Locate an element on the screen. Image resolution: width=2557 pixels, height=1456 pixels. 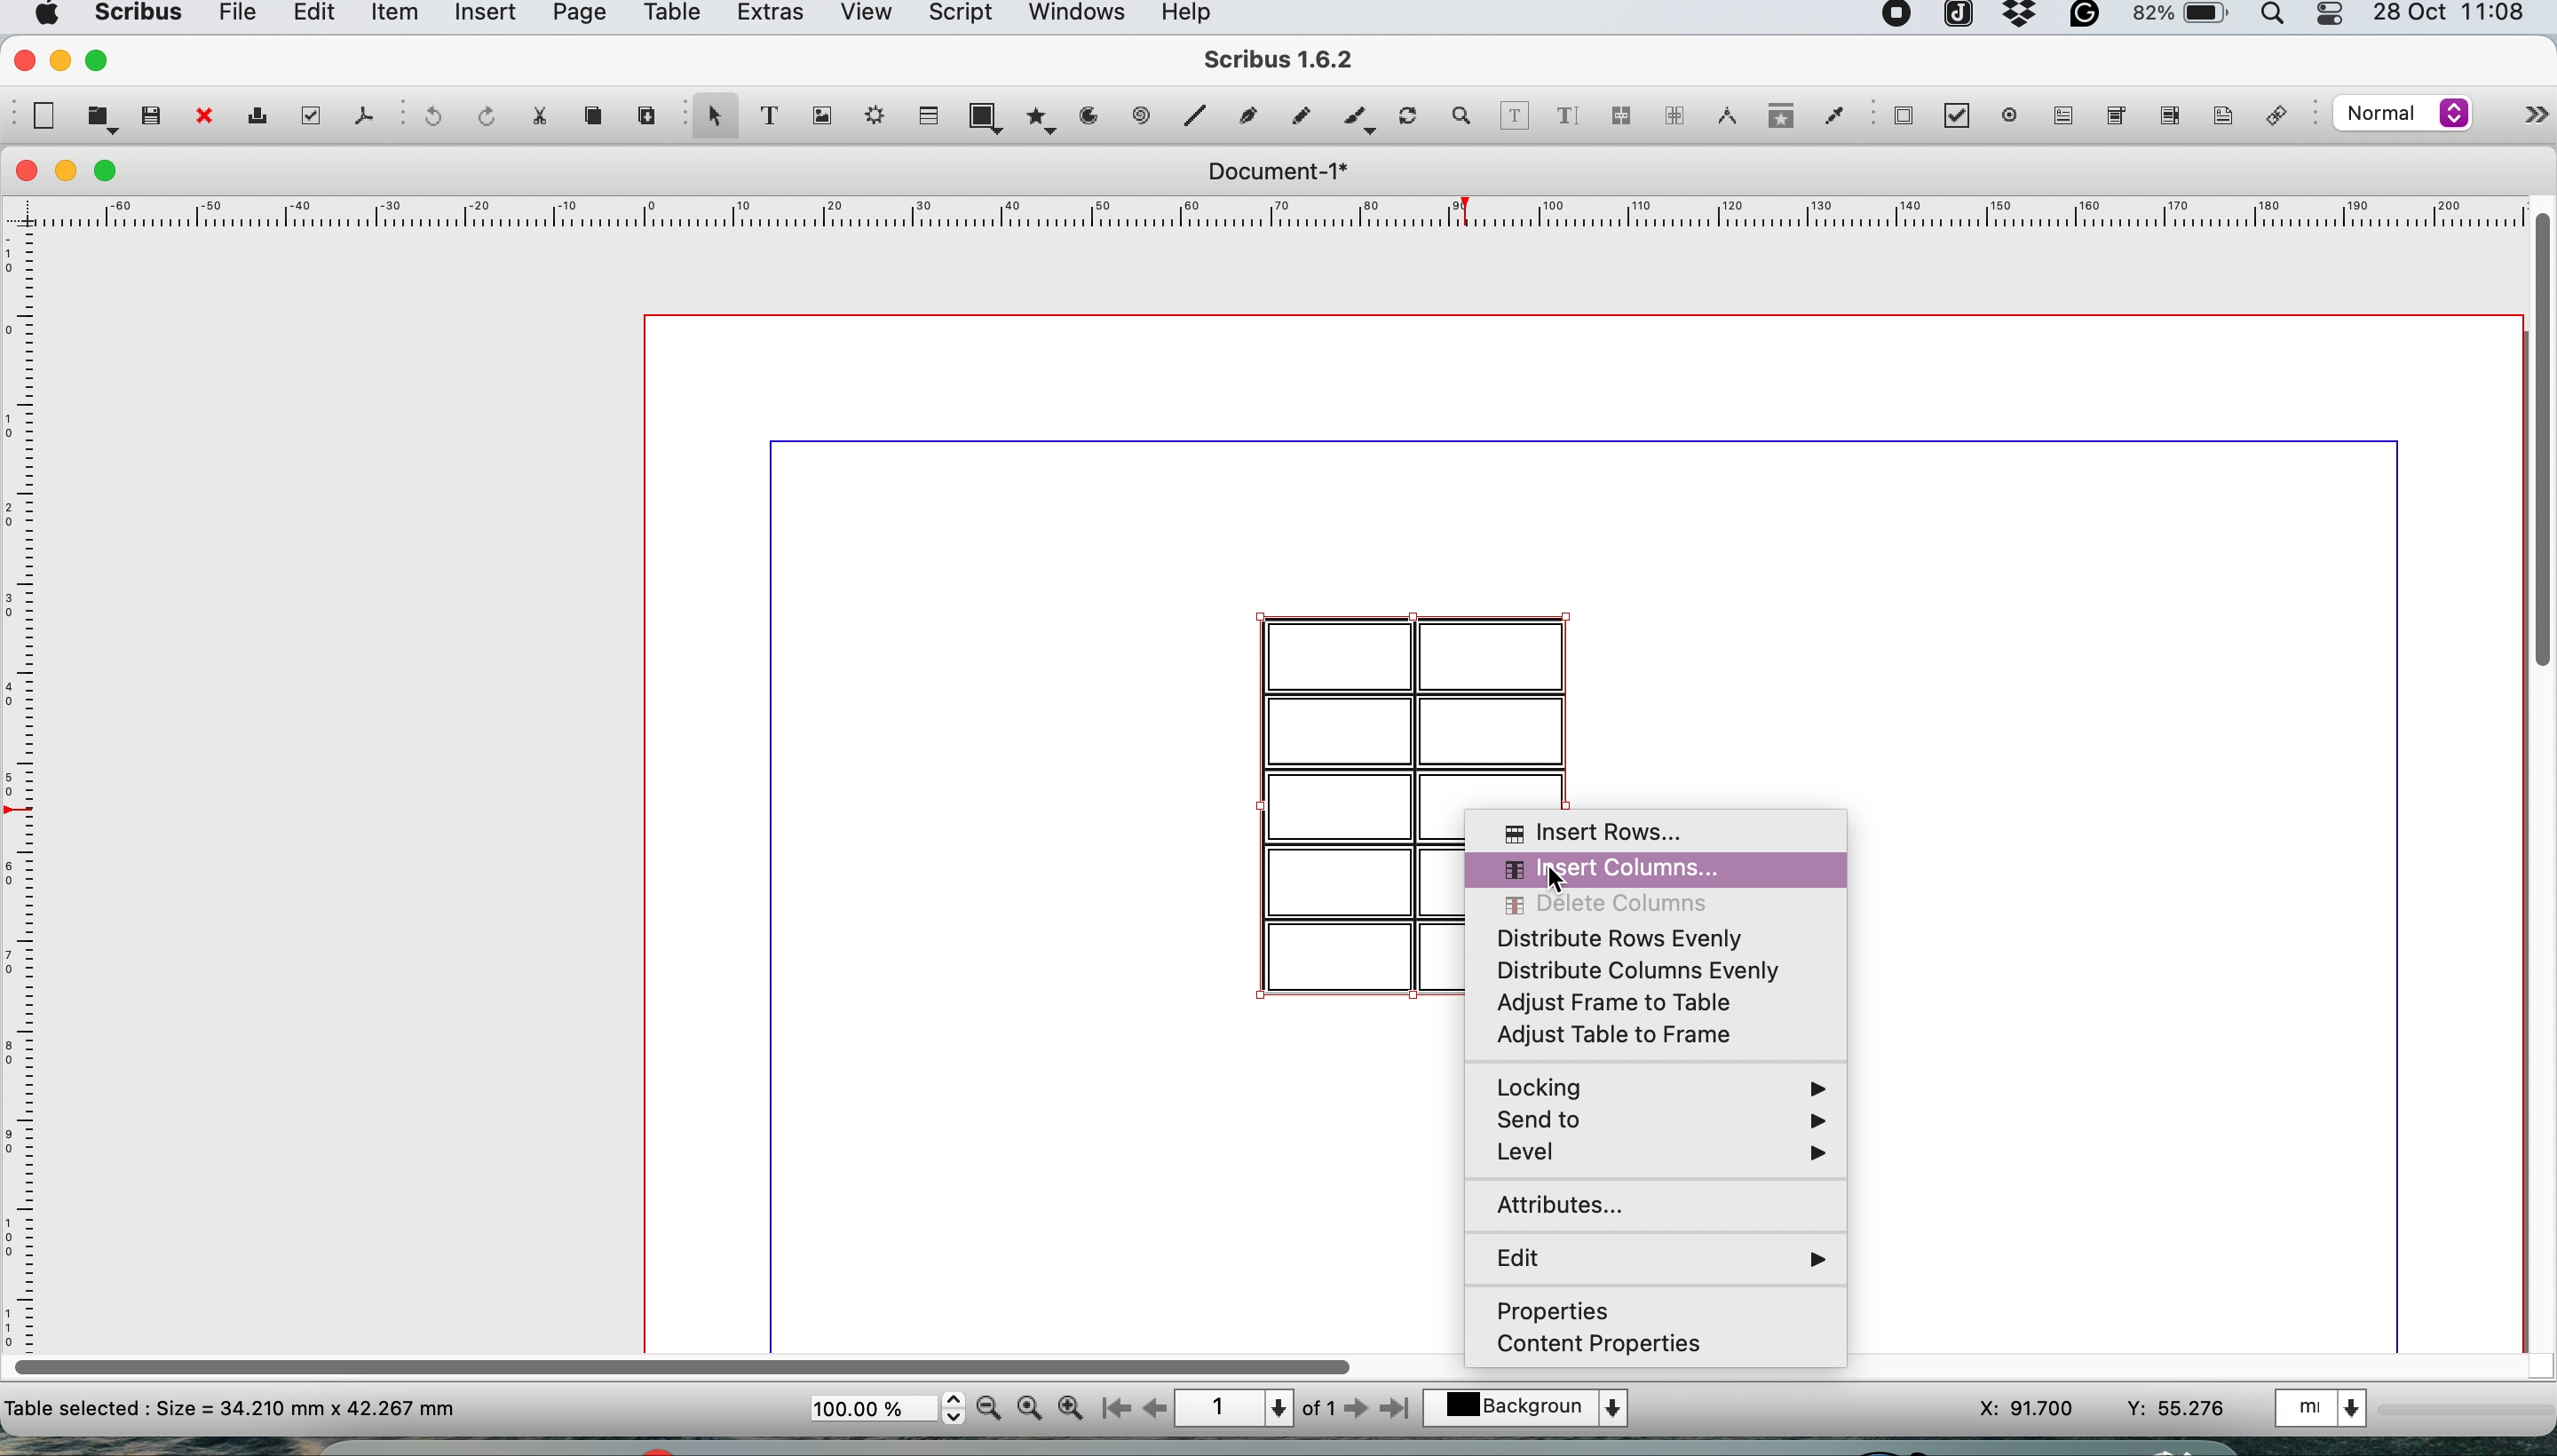
arc is located at coordinates (1096, 116).